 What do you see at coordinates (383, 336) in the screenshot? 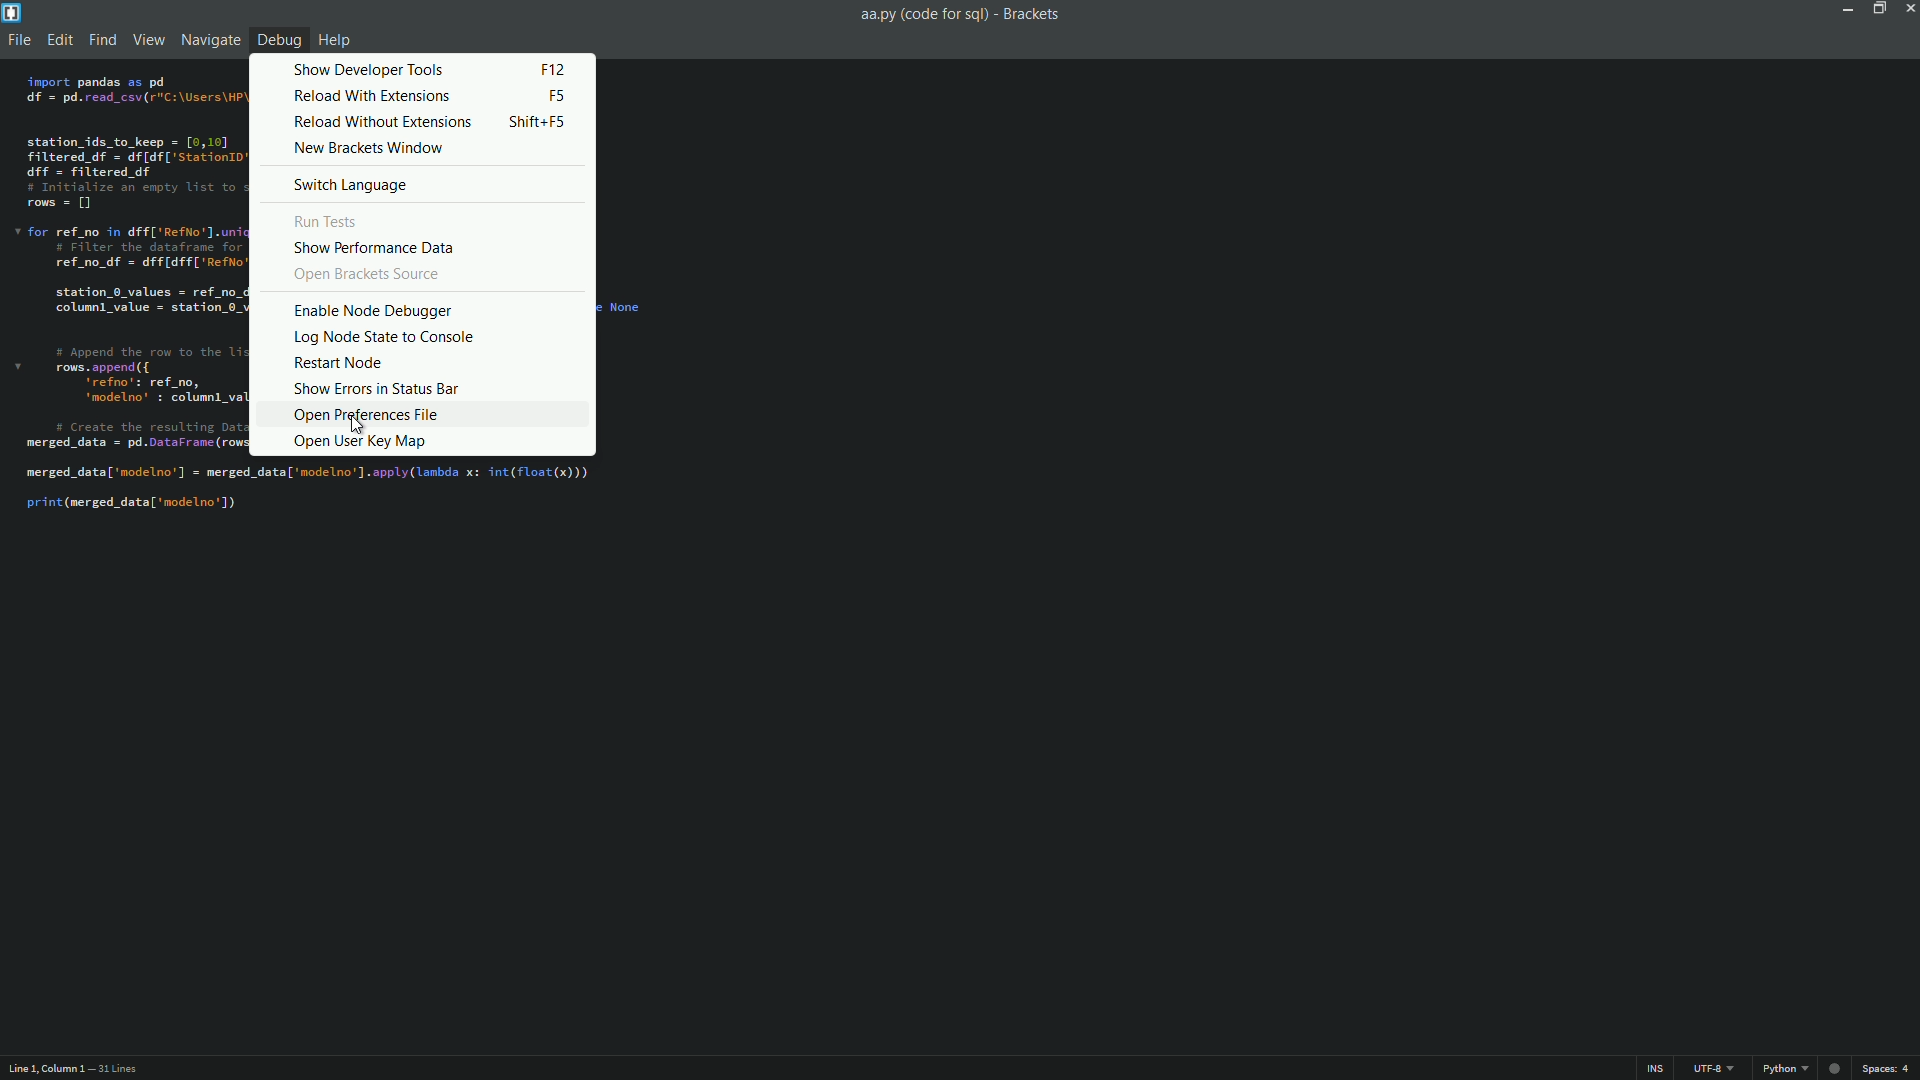
I see `log node state to console` at bounding box center [383, 336].